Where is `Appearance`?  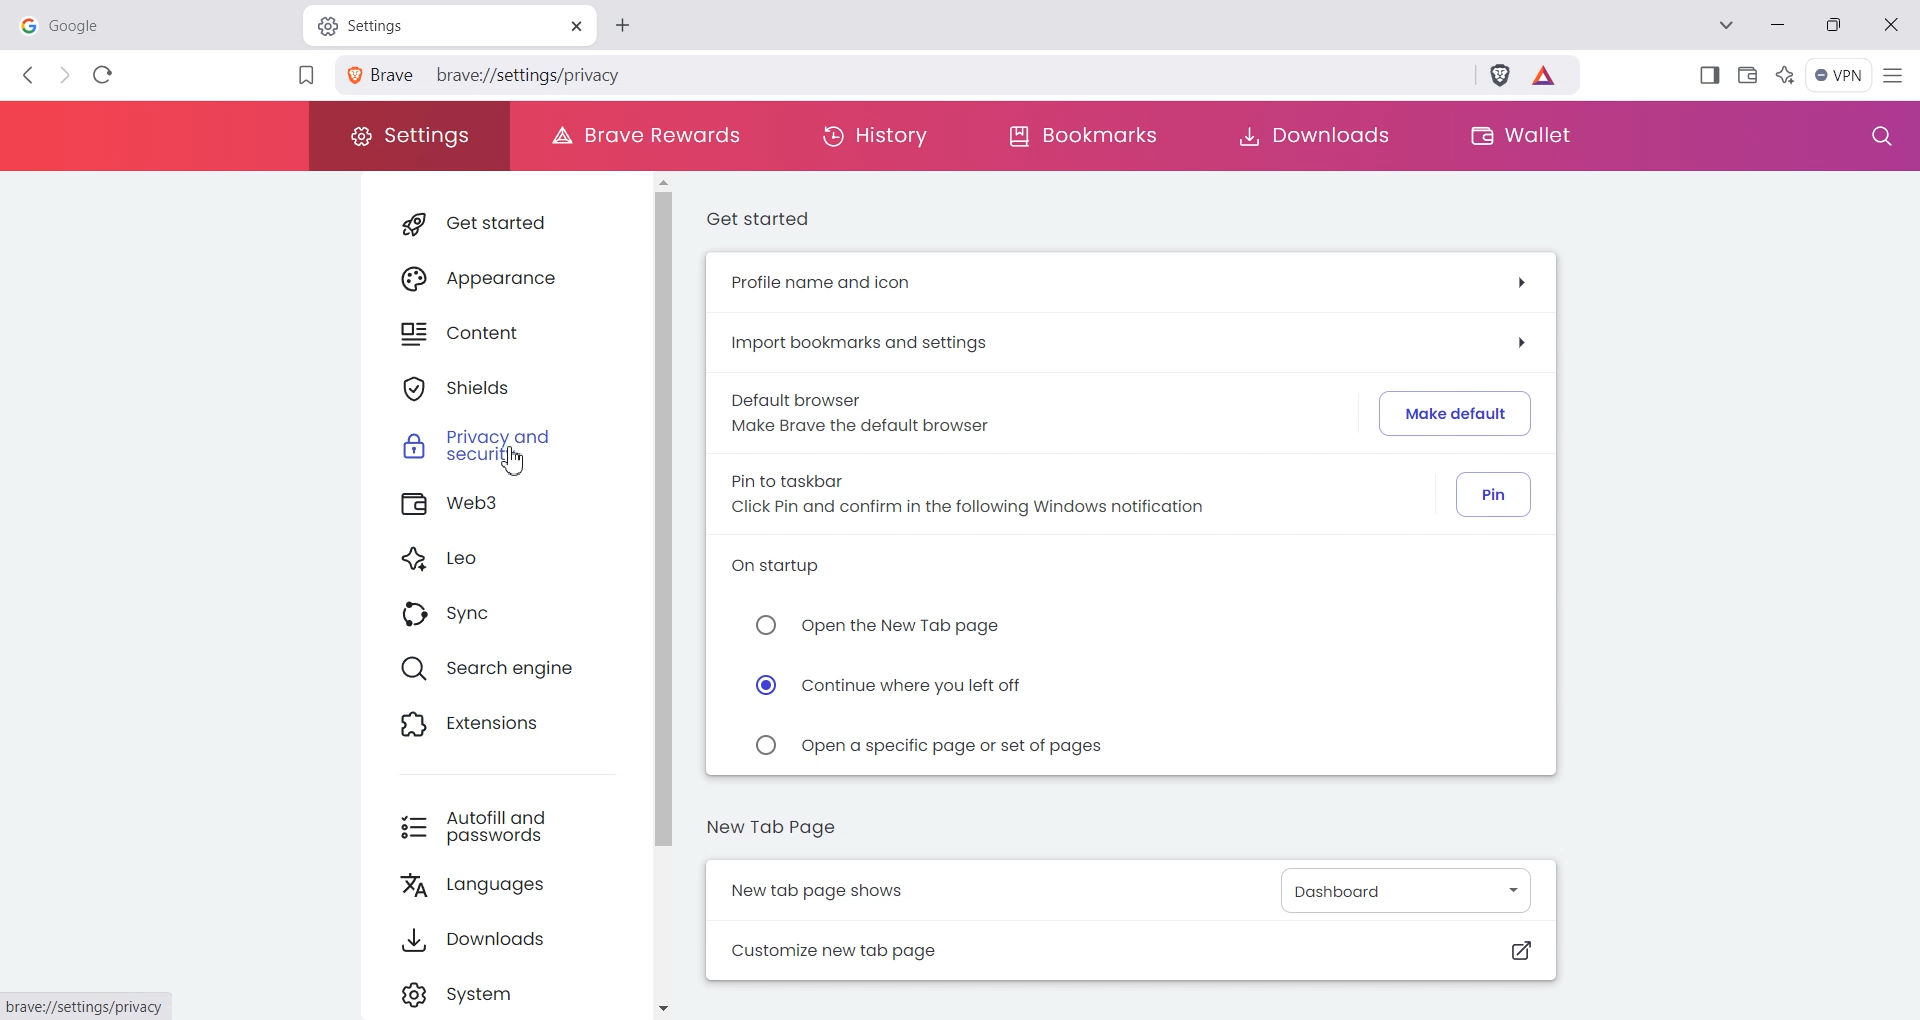
Appearance is located at coordinates (493, 276).